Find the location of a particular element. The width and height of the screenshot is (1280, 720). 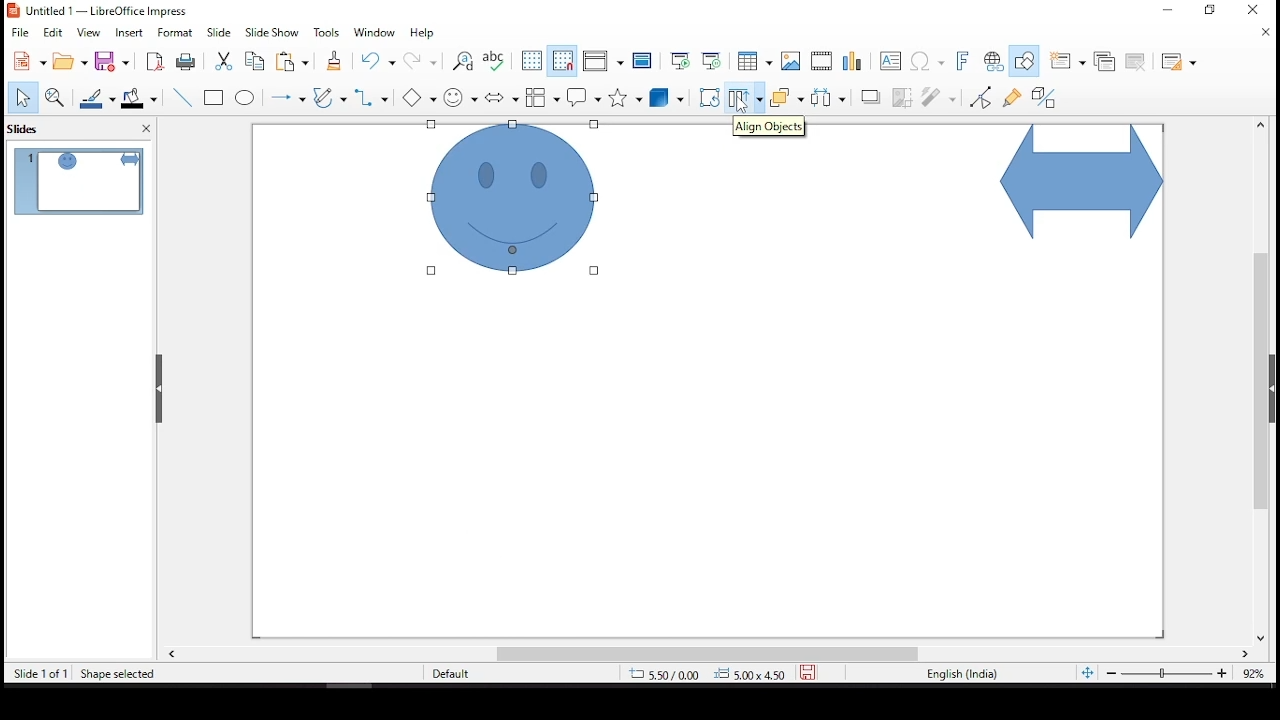

align objects is located at coordinates (745, 100).